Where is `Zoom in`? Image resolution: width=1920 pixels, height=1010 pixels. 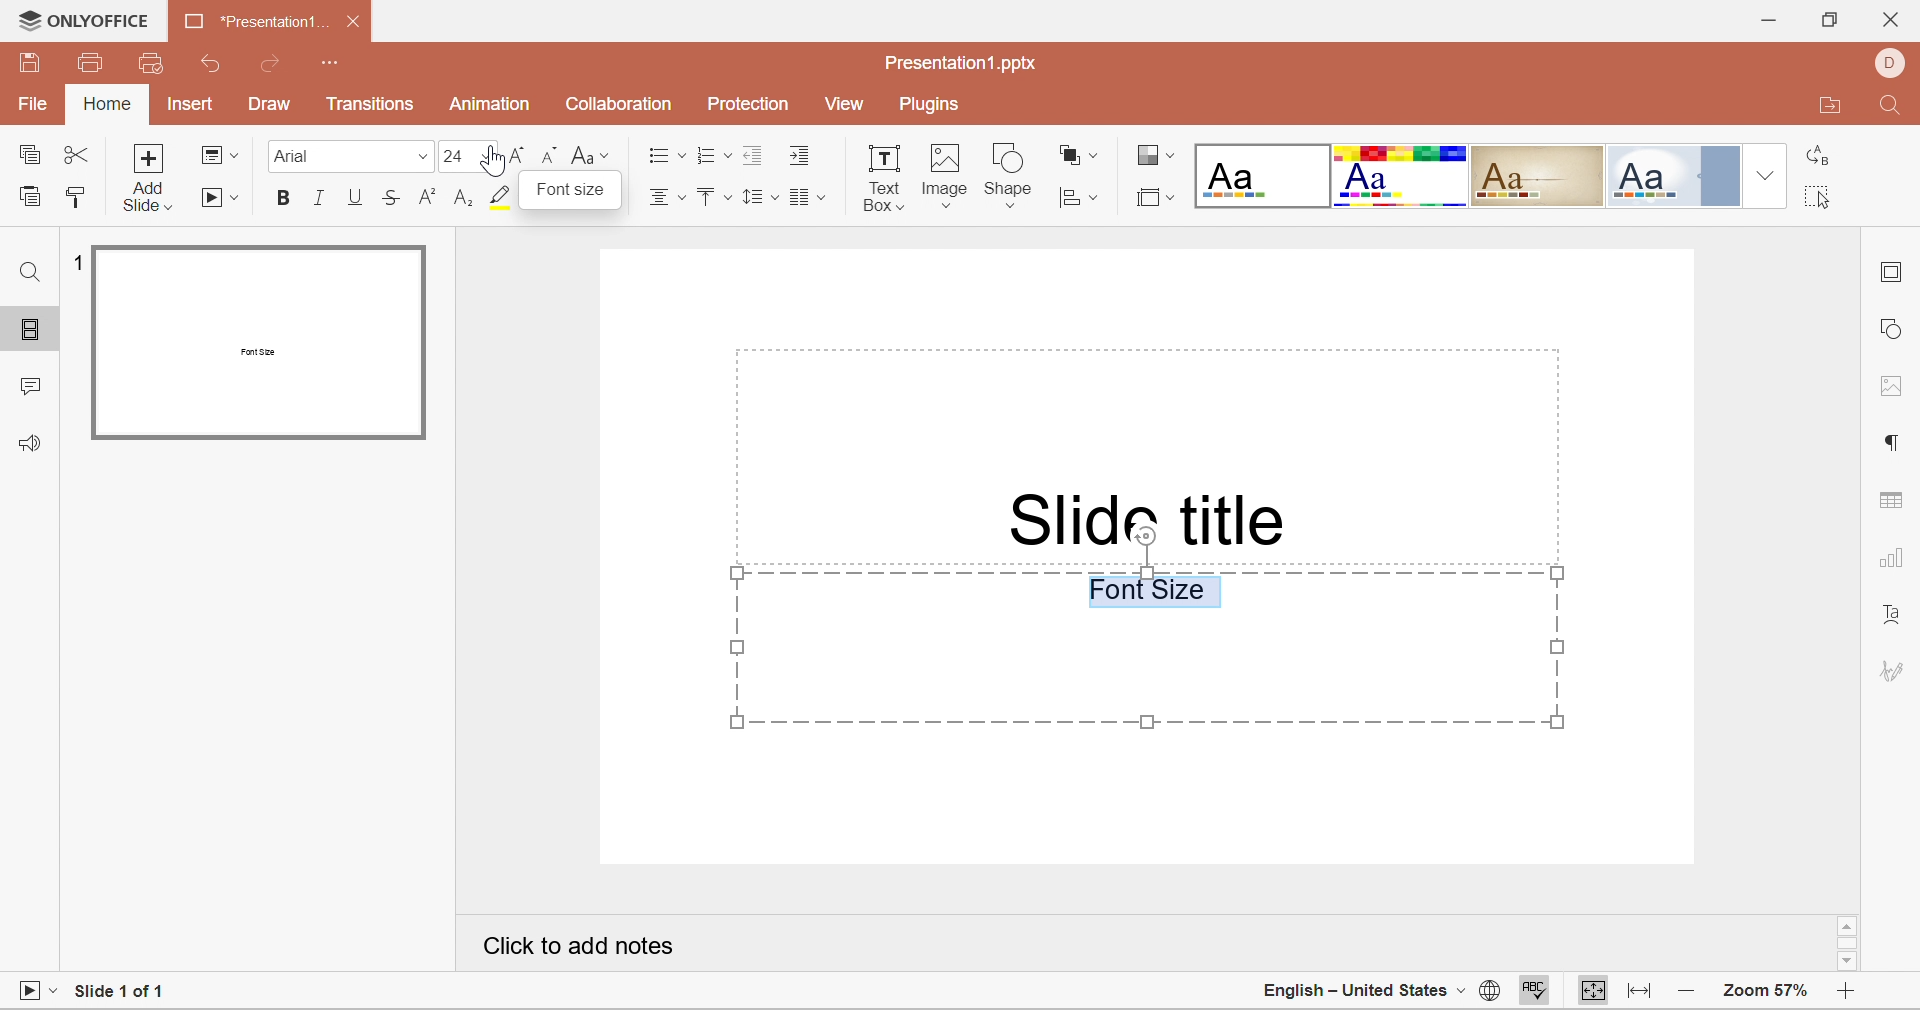
Zoom in is located at coordinates (1845, 995).